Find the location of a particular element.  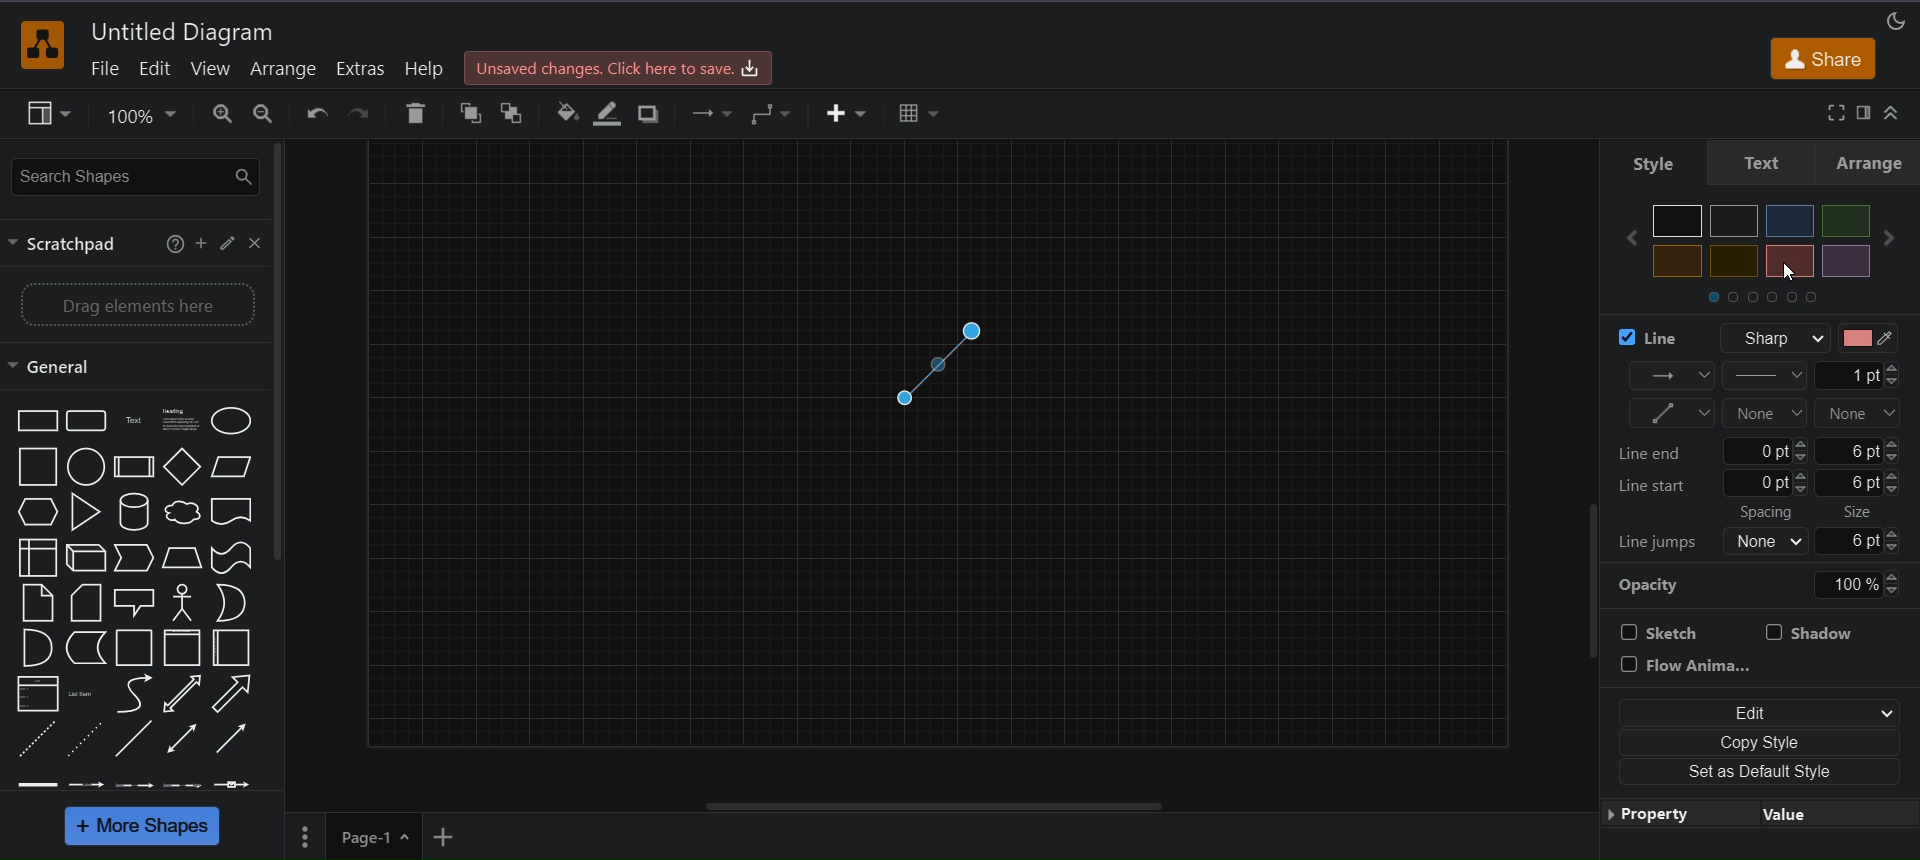

vertical scroll bar is located at coordinates (284, 356).